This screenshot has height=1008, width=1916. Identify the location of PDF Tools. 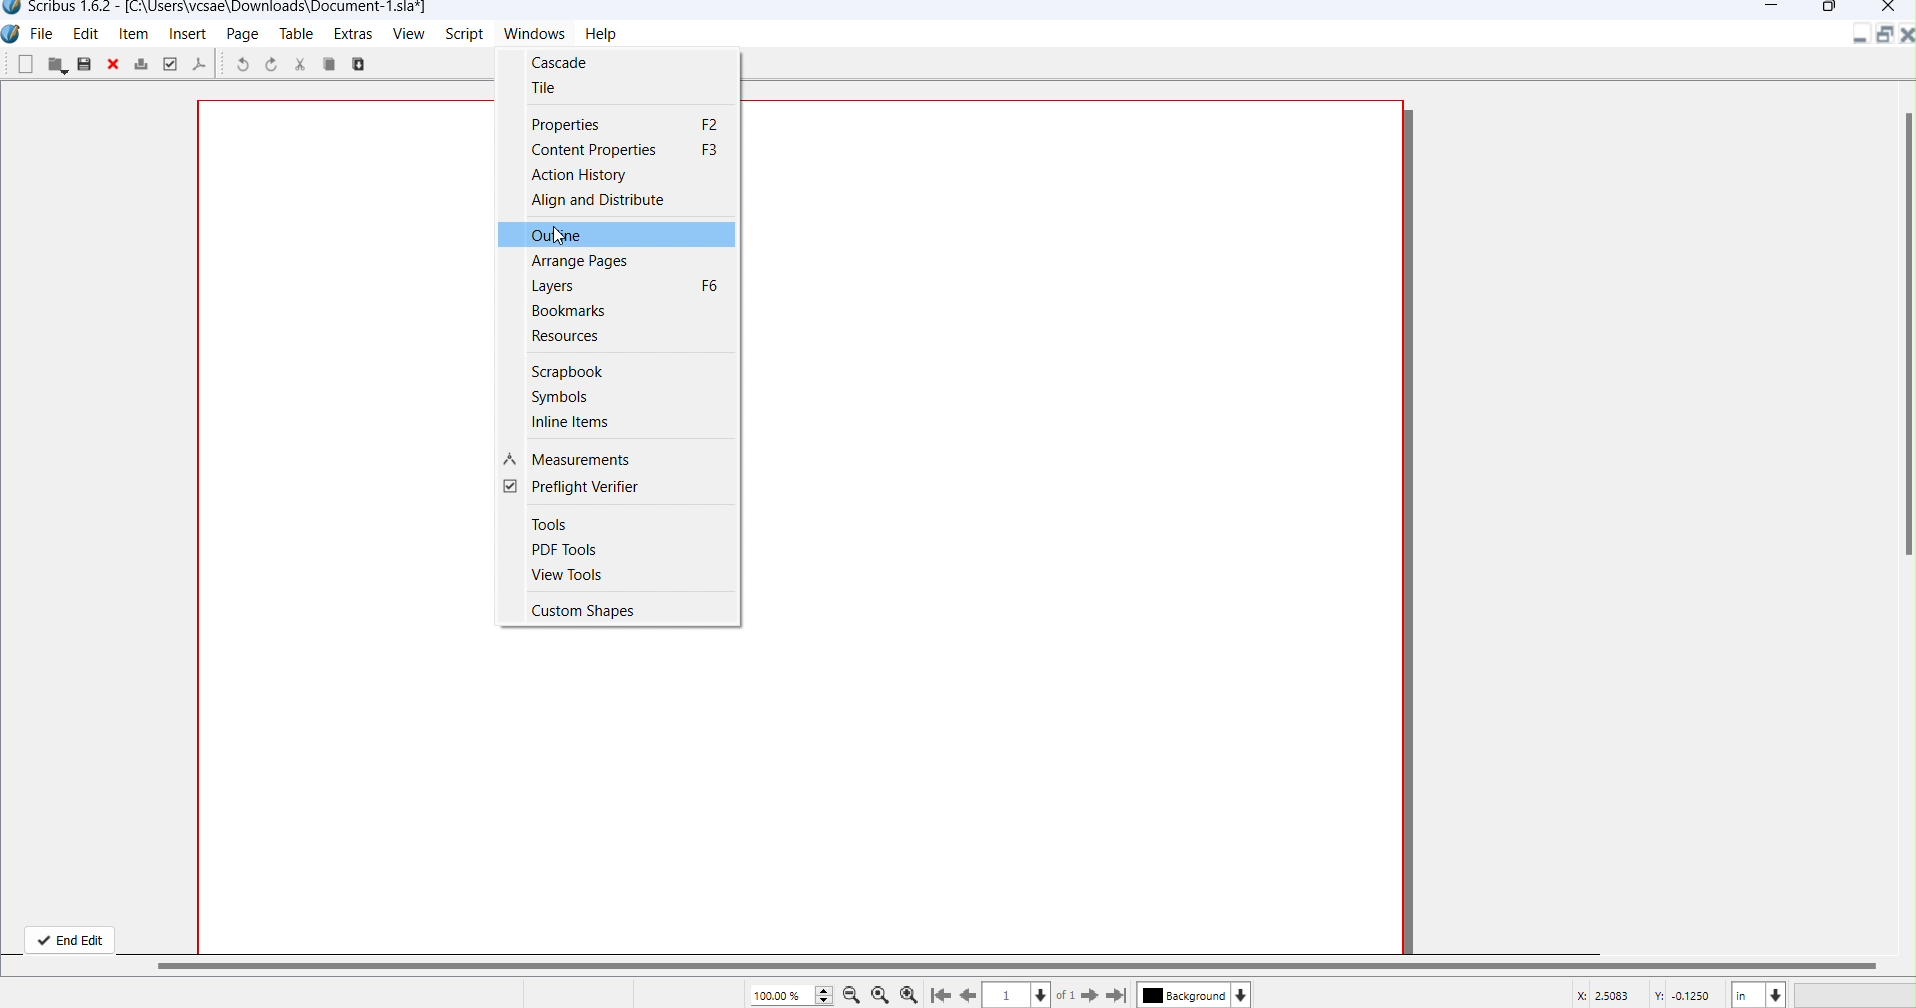
(565, 549).